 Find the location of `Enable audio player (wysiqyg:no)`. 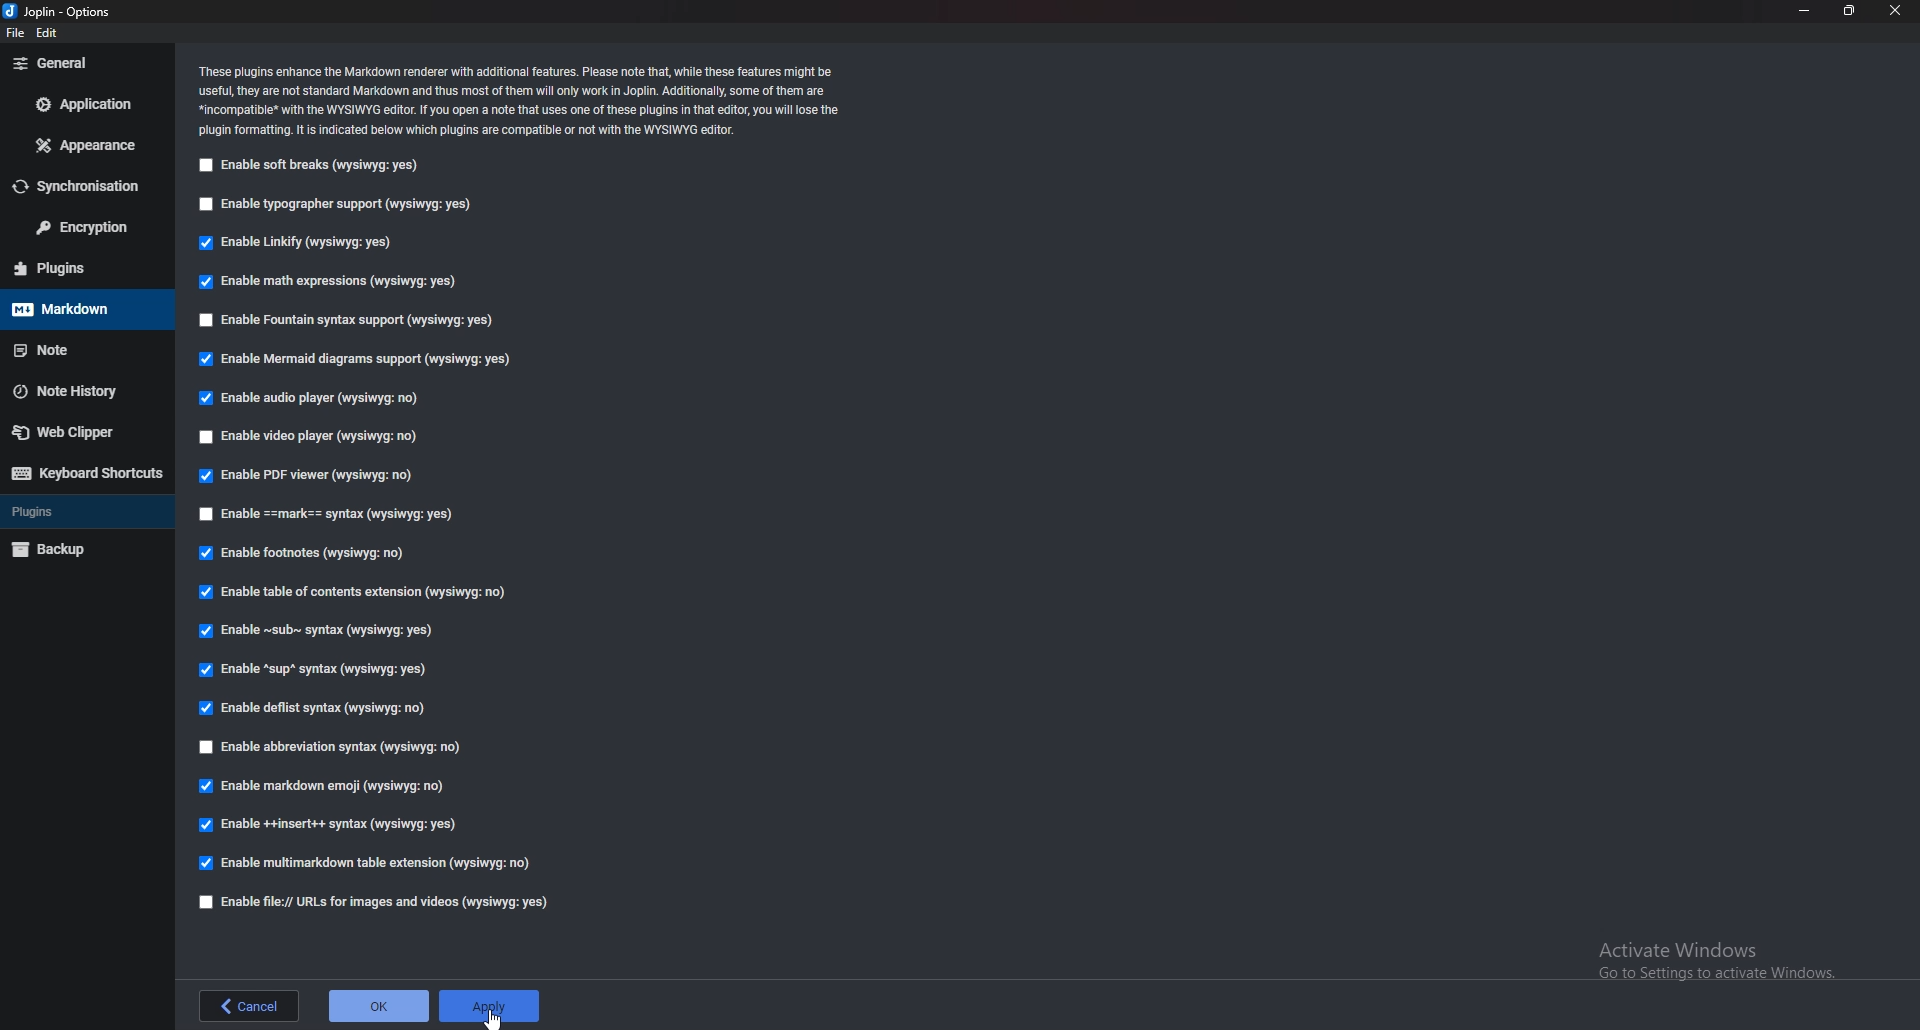

Enable audio player (wysiqyg:no) is located at coordinates (314, 399).